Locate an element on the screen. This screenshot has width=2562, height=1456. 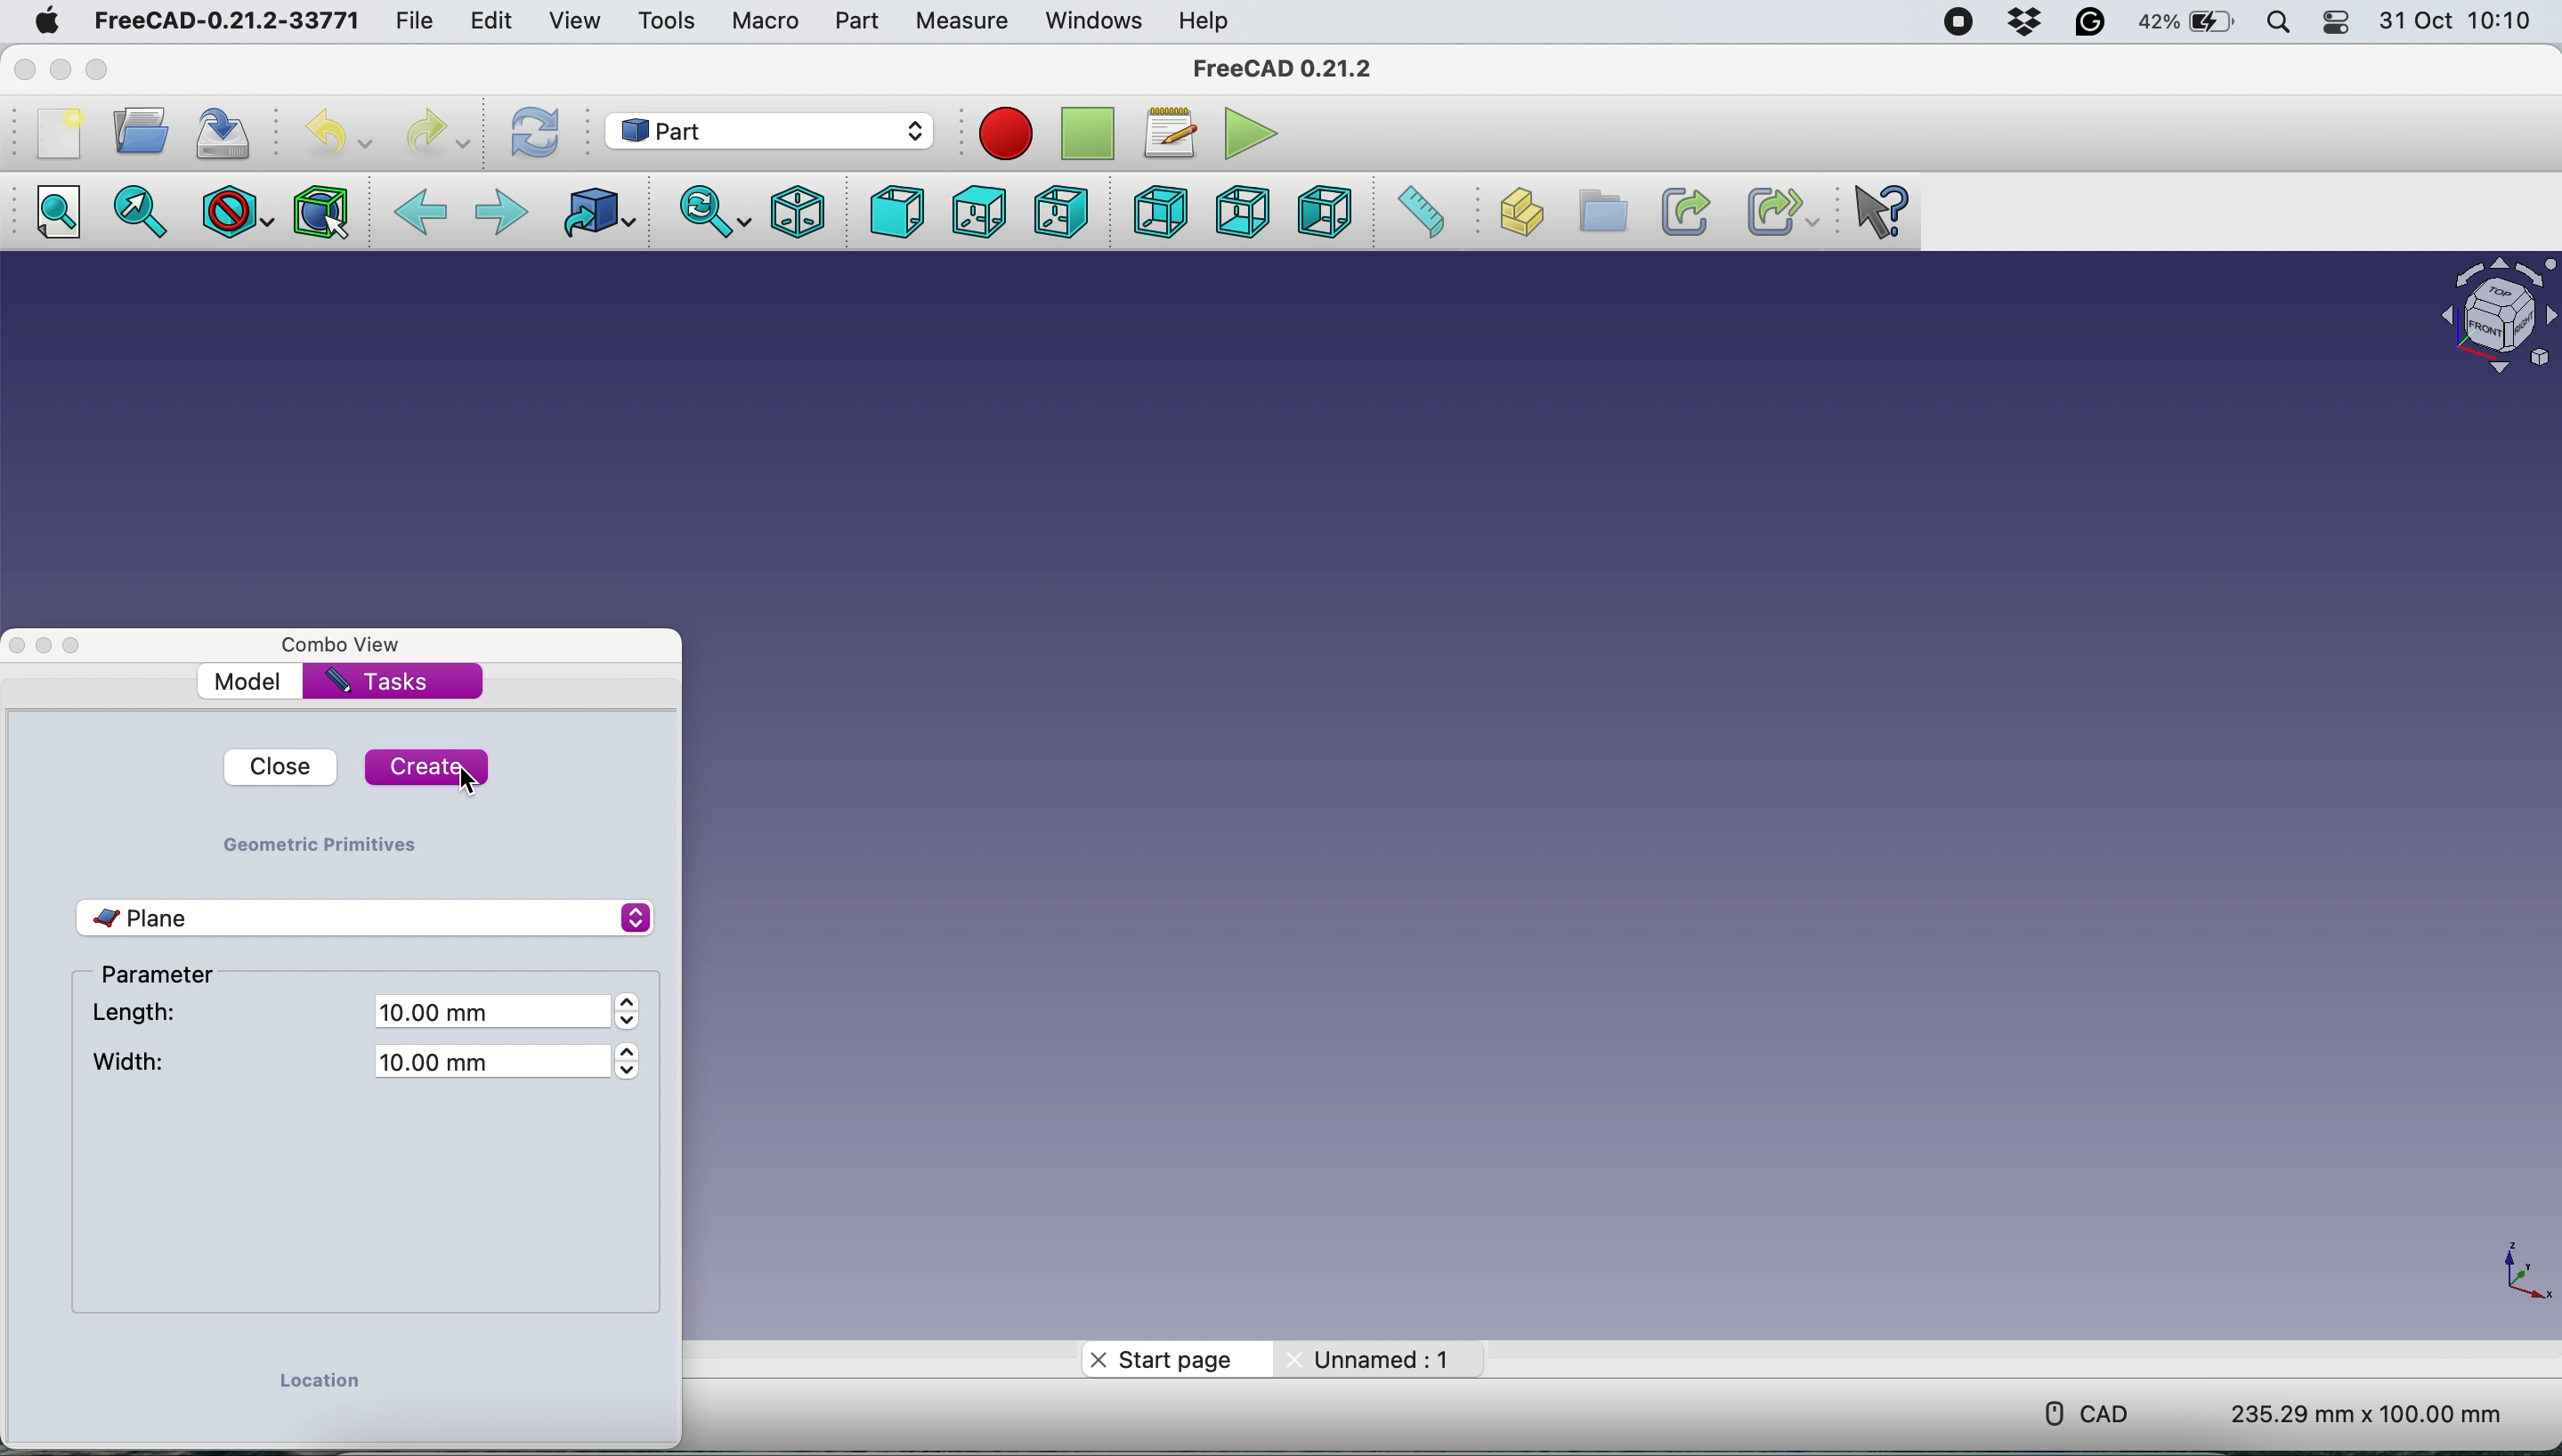
Open is located at coordinates (140, 132).